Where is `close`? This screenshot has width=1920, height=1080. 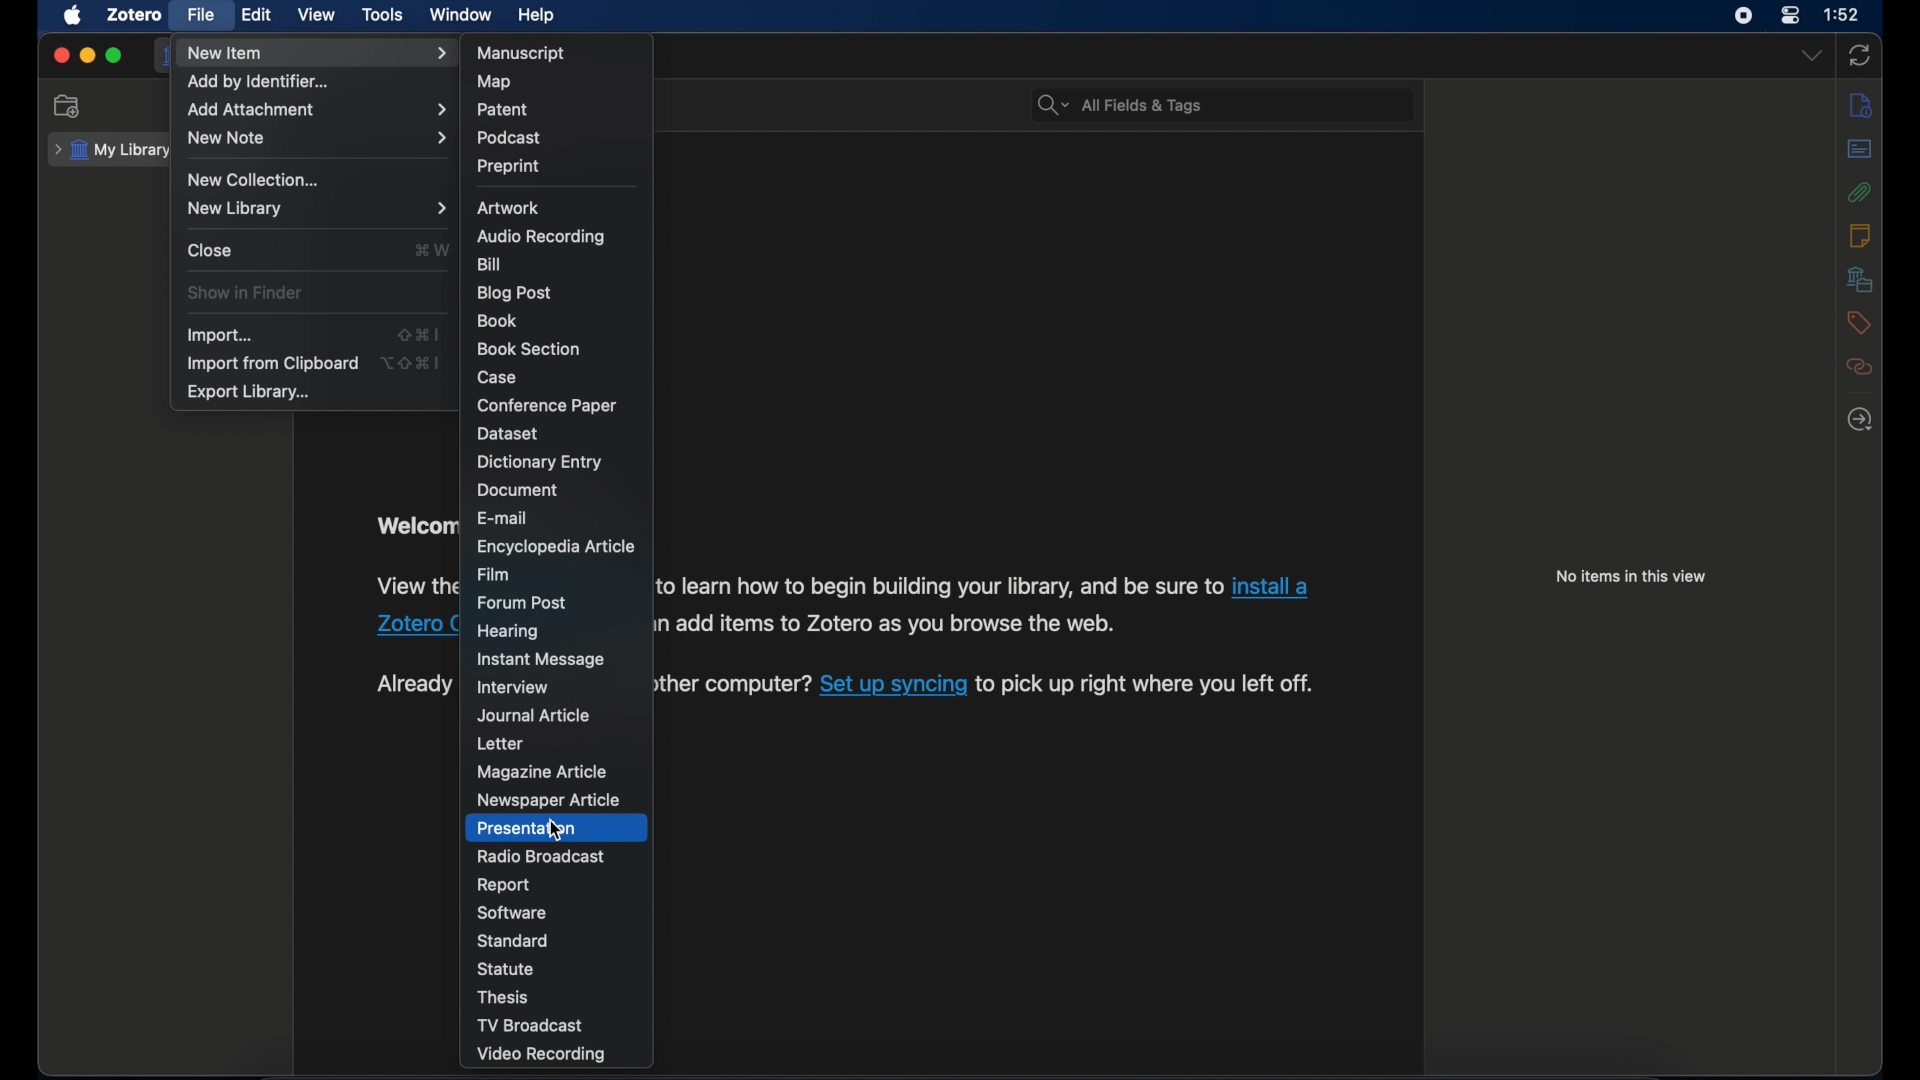 close is located at coordinates (61, 56).